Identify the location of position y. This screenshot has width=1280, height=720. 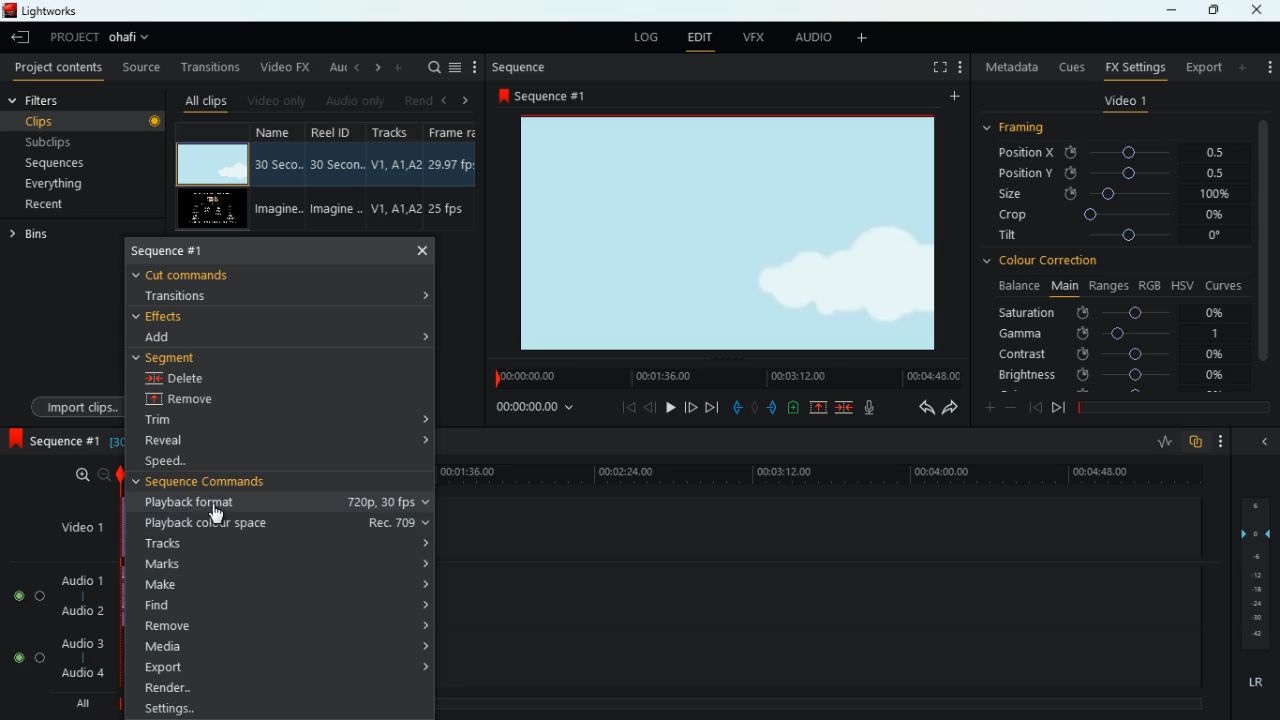
(1117, 172).